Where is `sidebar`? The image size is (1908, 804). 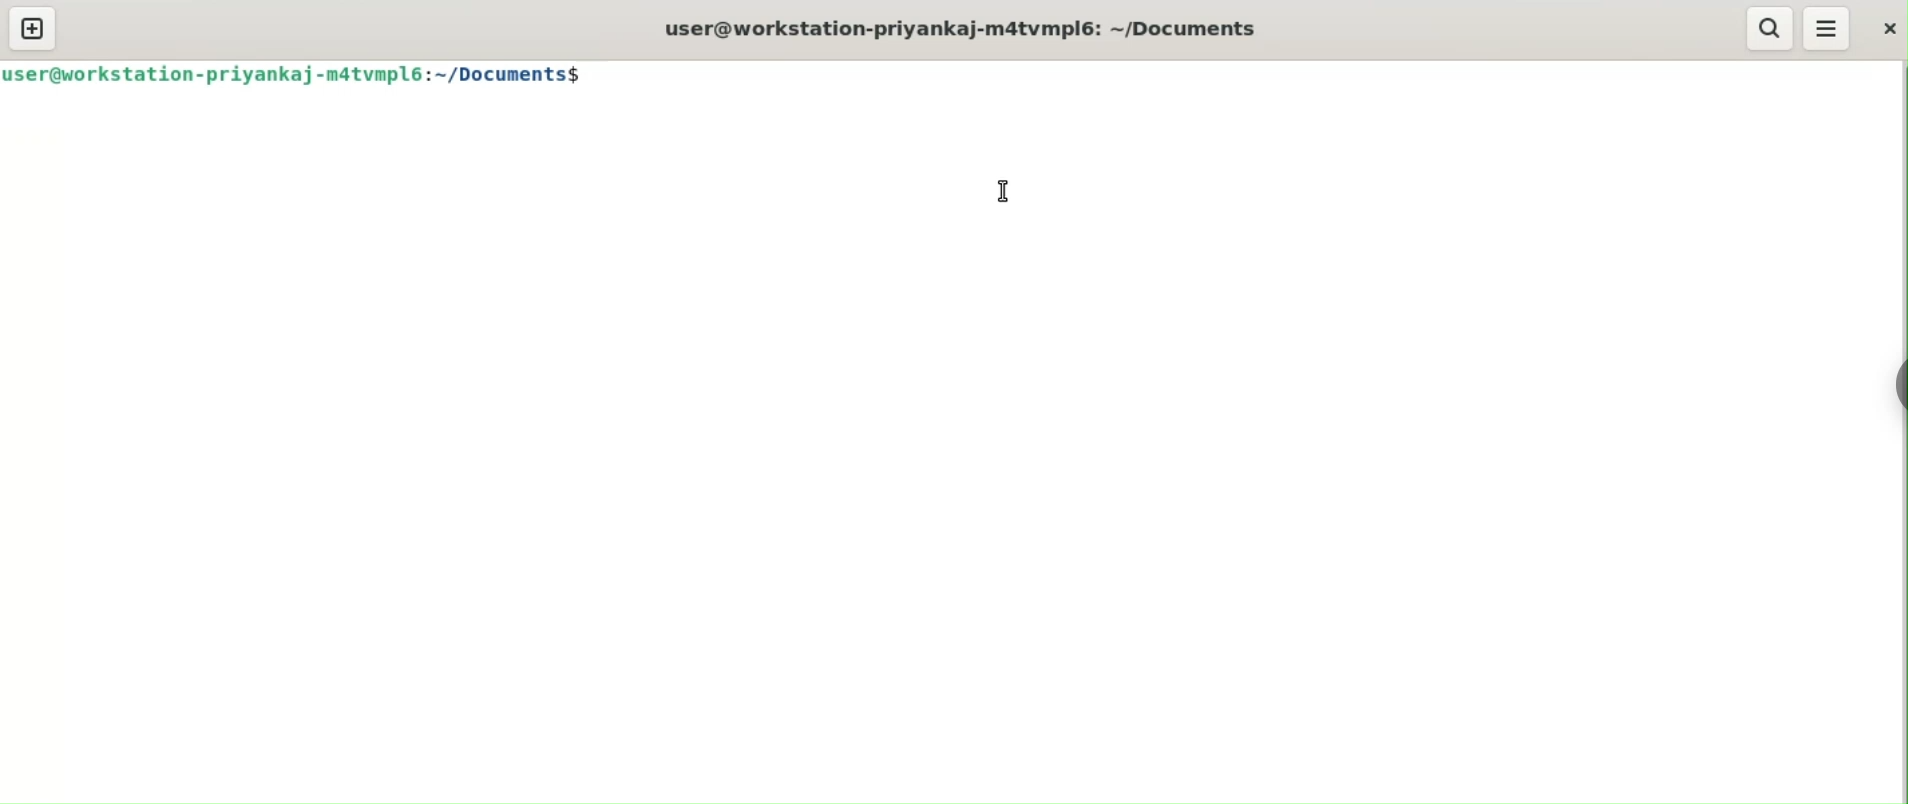 sidebar is located at coordinates (1900, 385).